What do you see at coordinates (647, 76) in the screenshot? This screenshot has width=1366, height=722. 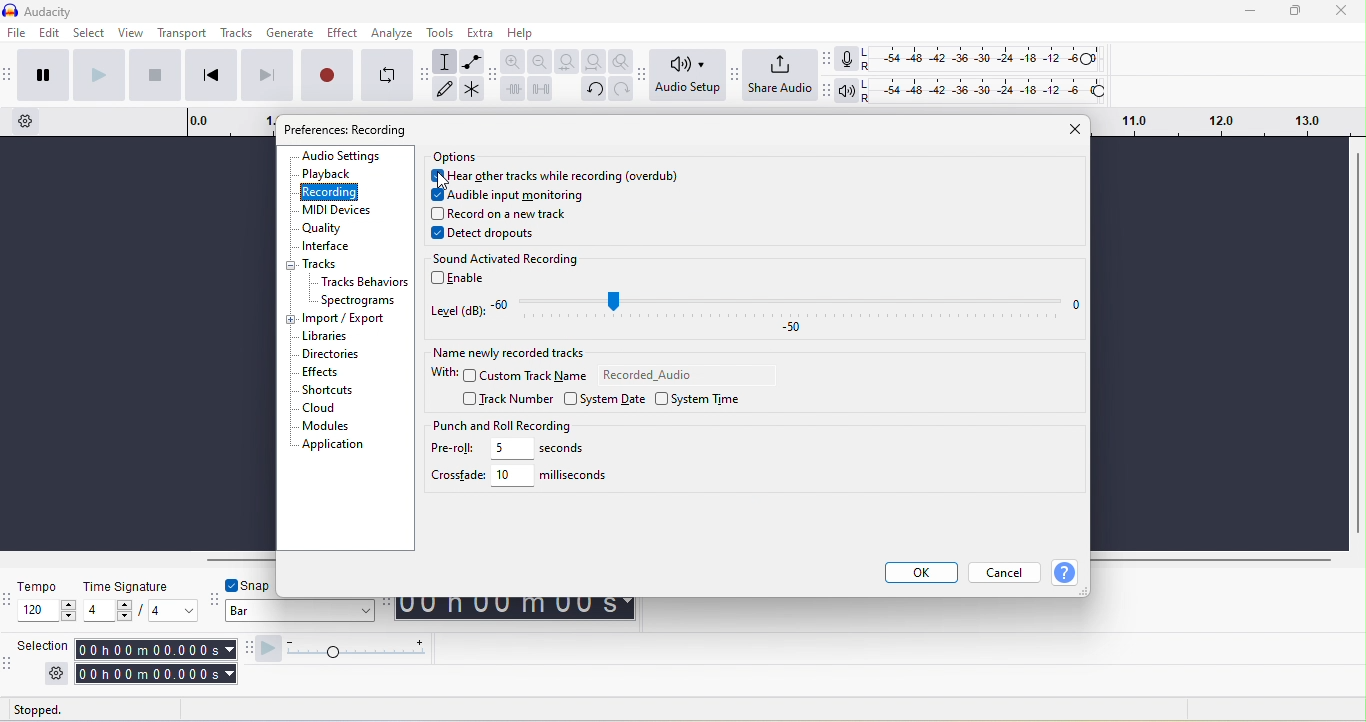 I see `audacity audio setup toolbar` at bounding box center [647, 76].